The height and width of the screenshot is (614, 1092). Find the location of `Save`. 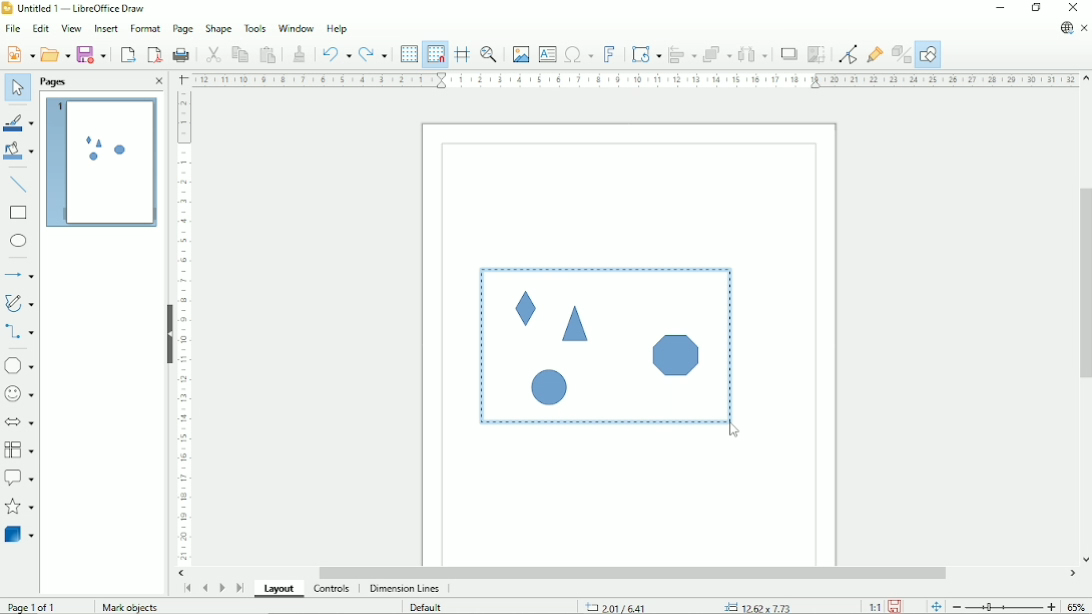

Save is located at coordinates (895, 606).